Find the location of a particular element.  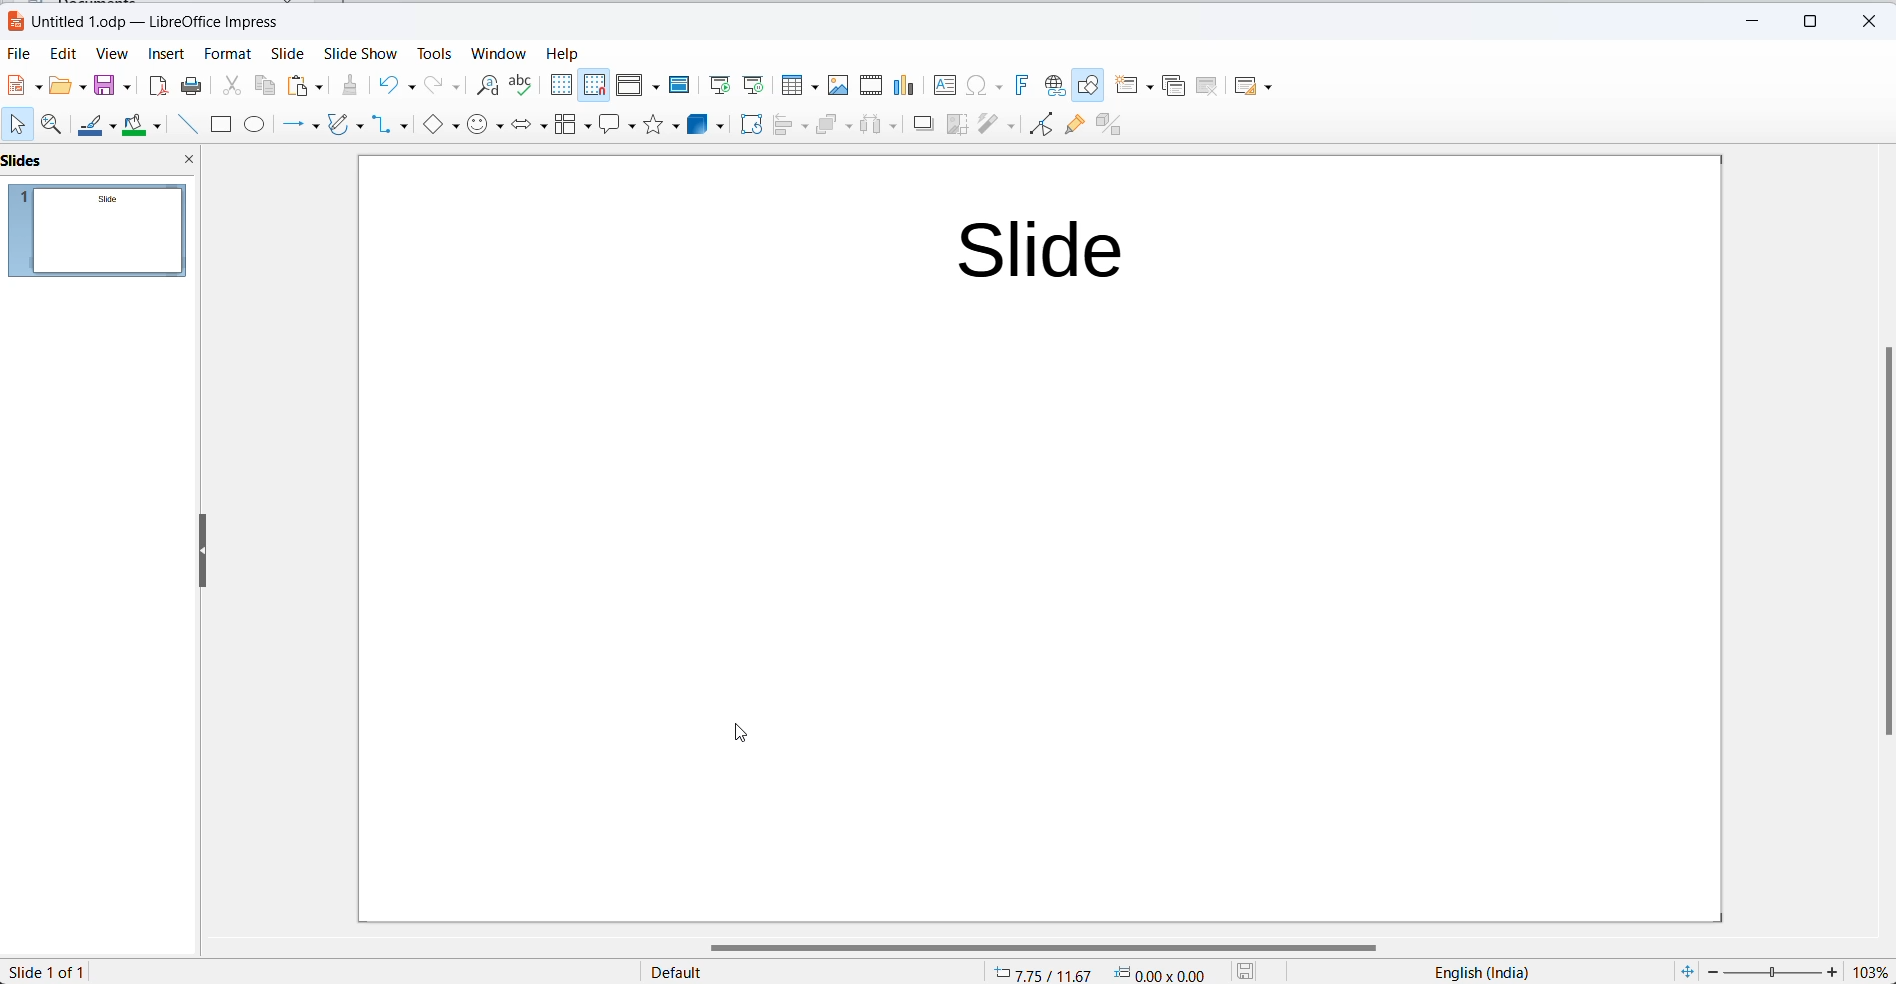

flow chart is located at coordinates (573, 128).